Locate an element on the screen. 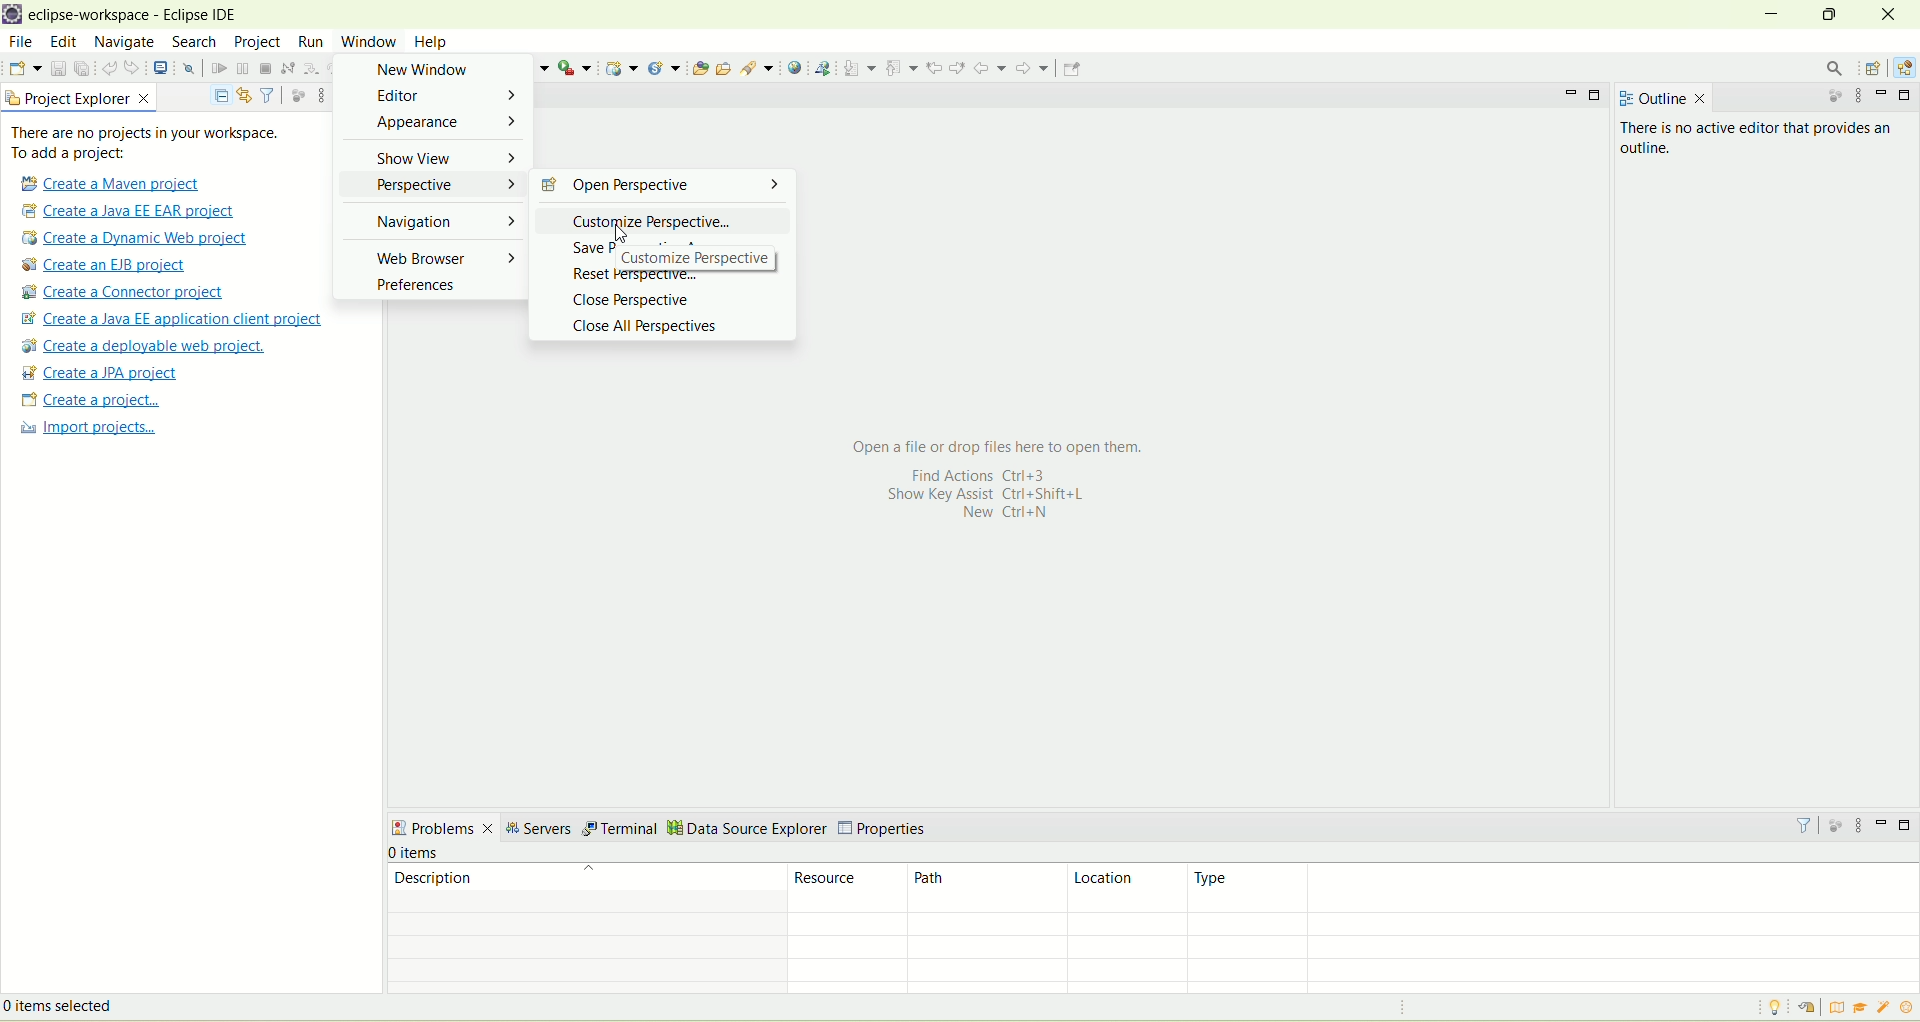  maximize is located at coordinates (1908, 96).